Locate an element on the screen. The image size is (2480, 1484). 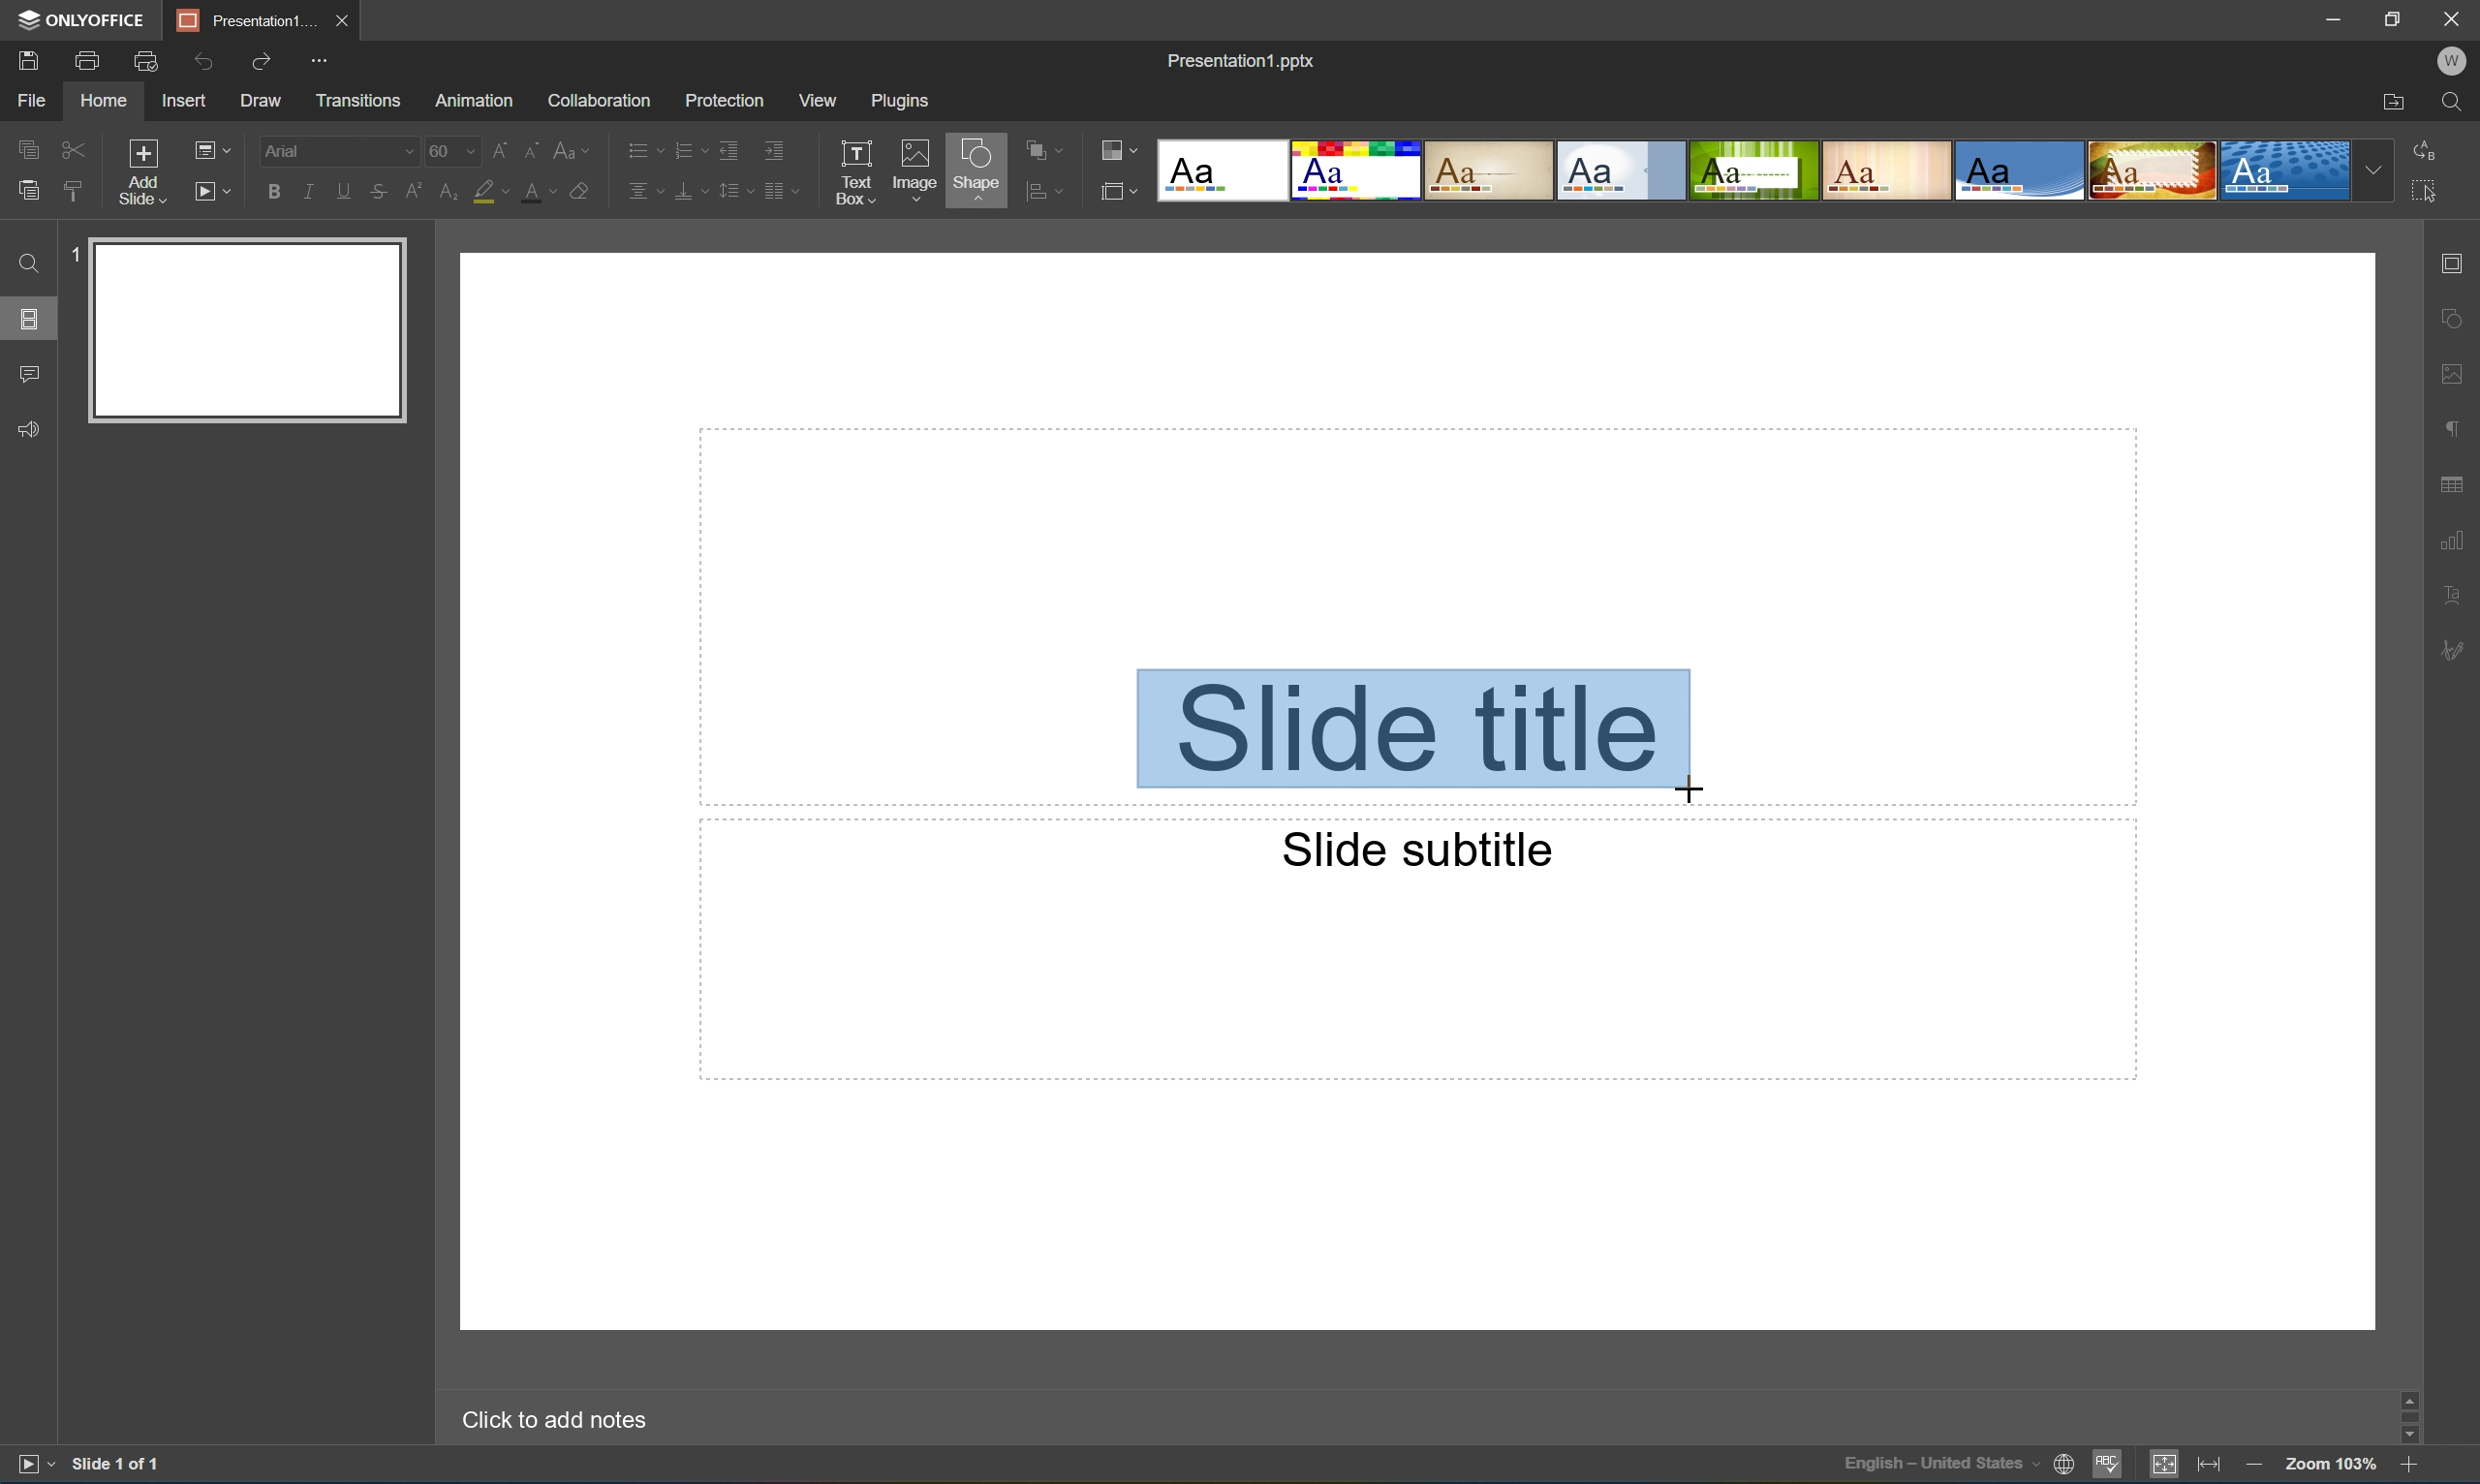
Save is located at coordinates (33, 61).